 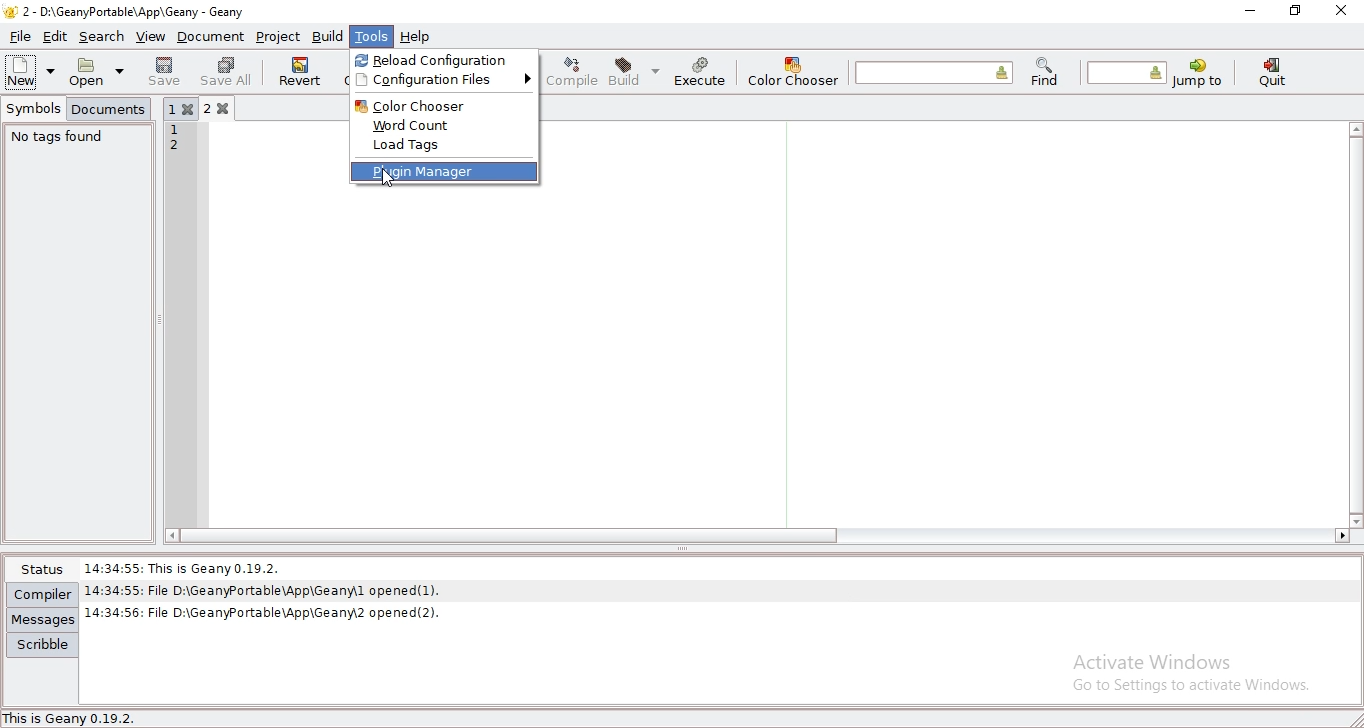 What do you see at coordinates (21, 34) in the screenshot?
I see `file` at bounding box center [21, 34].